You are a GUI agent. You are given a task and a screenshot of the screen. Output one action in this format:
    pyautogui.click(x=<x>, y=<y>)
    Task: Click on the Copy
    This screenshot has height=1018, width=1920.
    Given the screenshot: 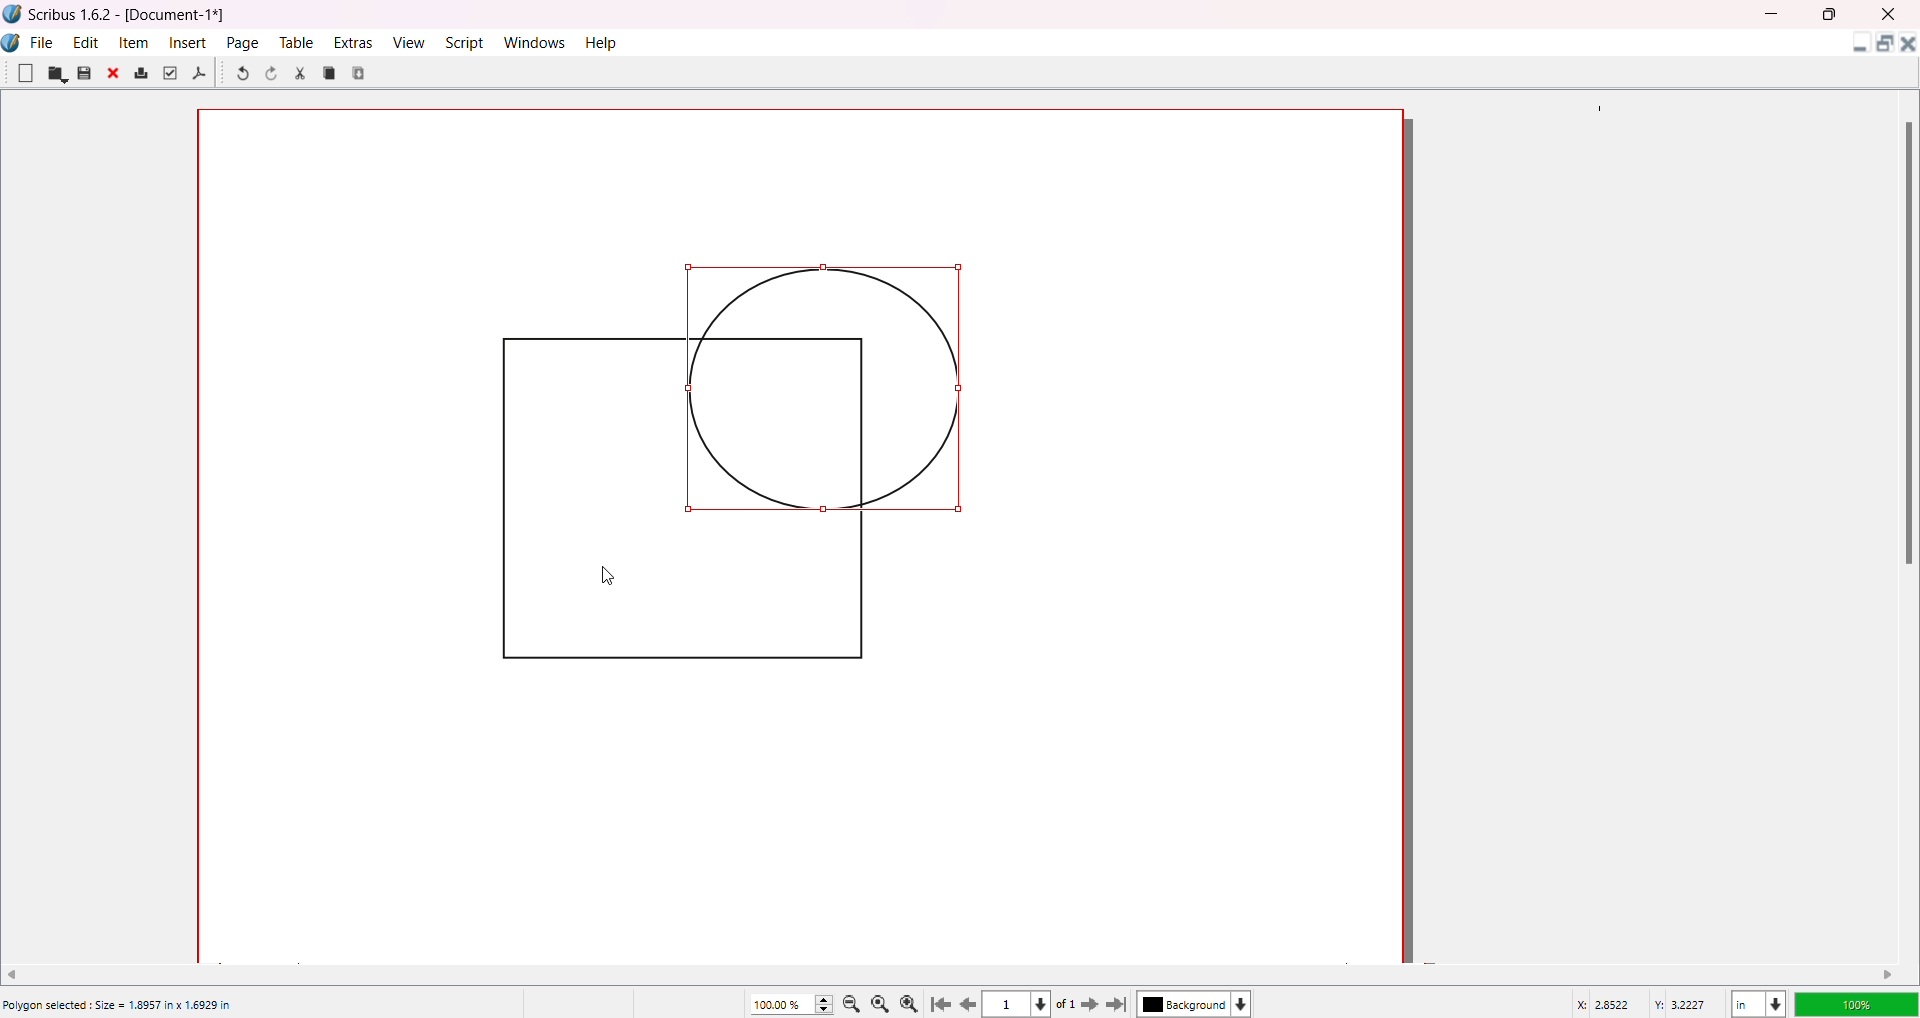 What is the action you would take?
    pyautogui.click(x=330, y=72)
    